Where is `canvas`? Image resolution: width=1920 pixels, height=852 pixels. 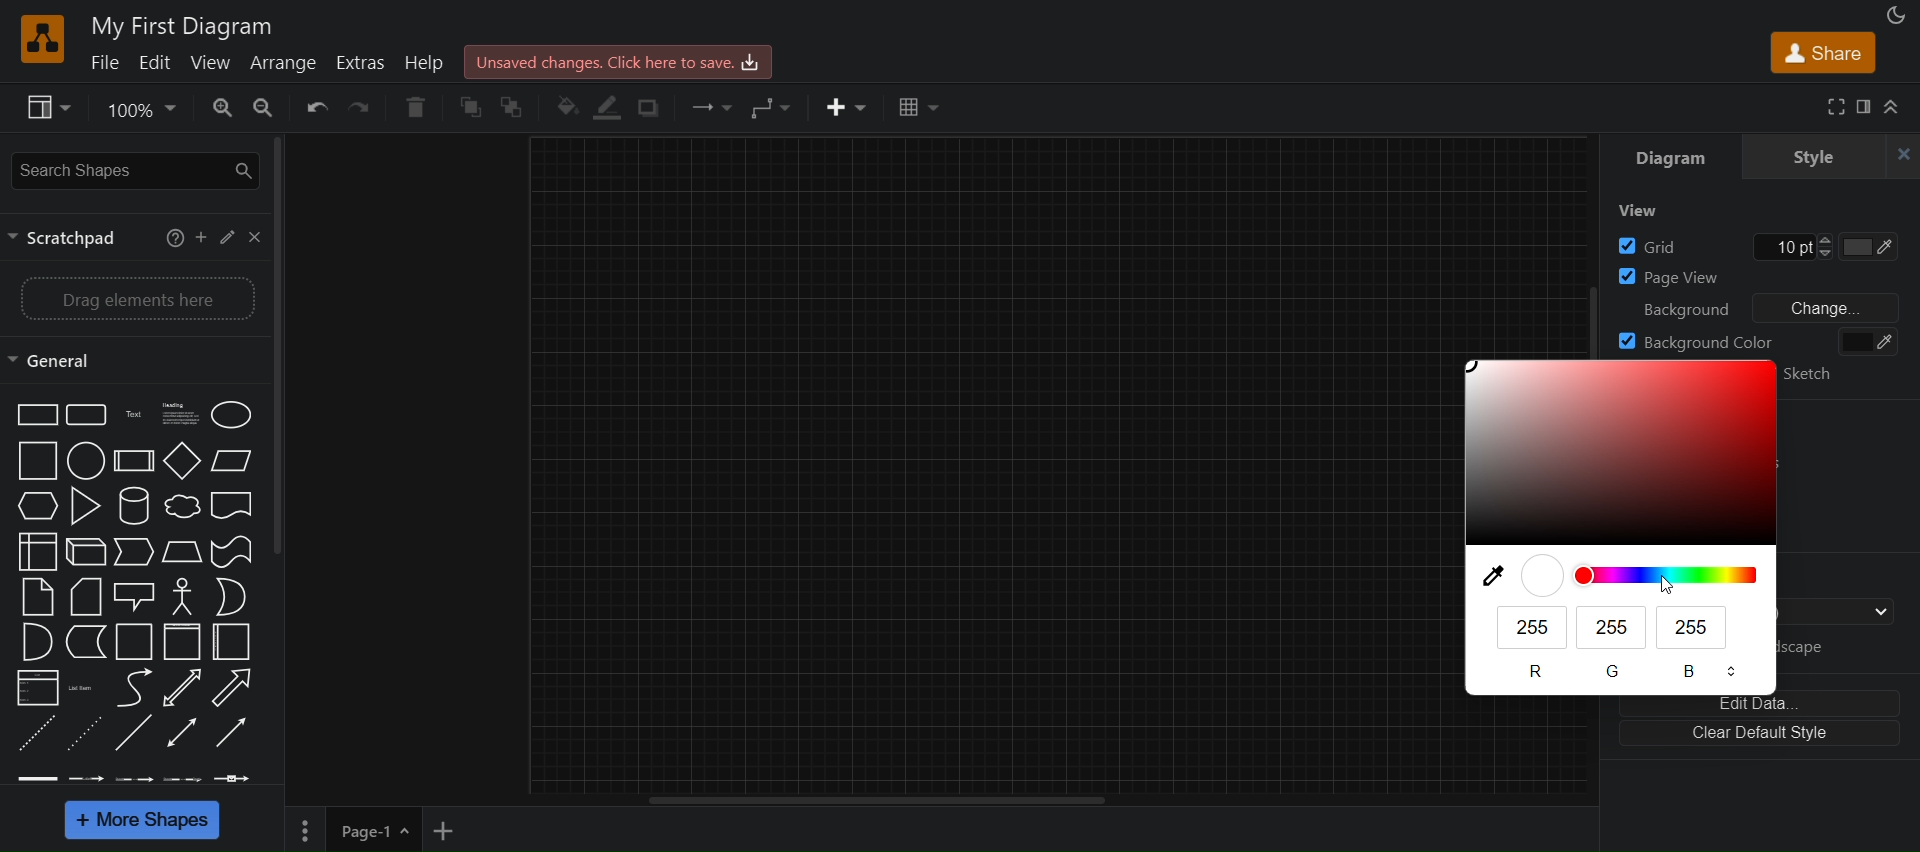 canvas is located at coordinates (990, 475).